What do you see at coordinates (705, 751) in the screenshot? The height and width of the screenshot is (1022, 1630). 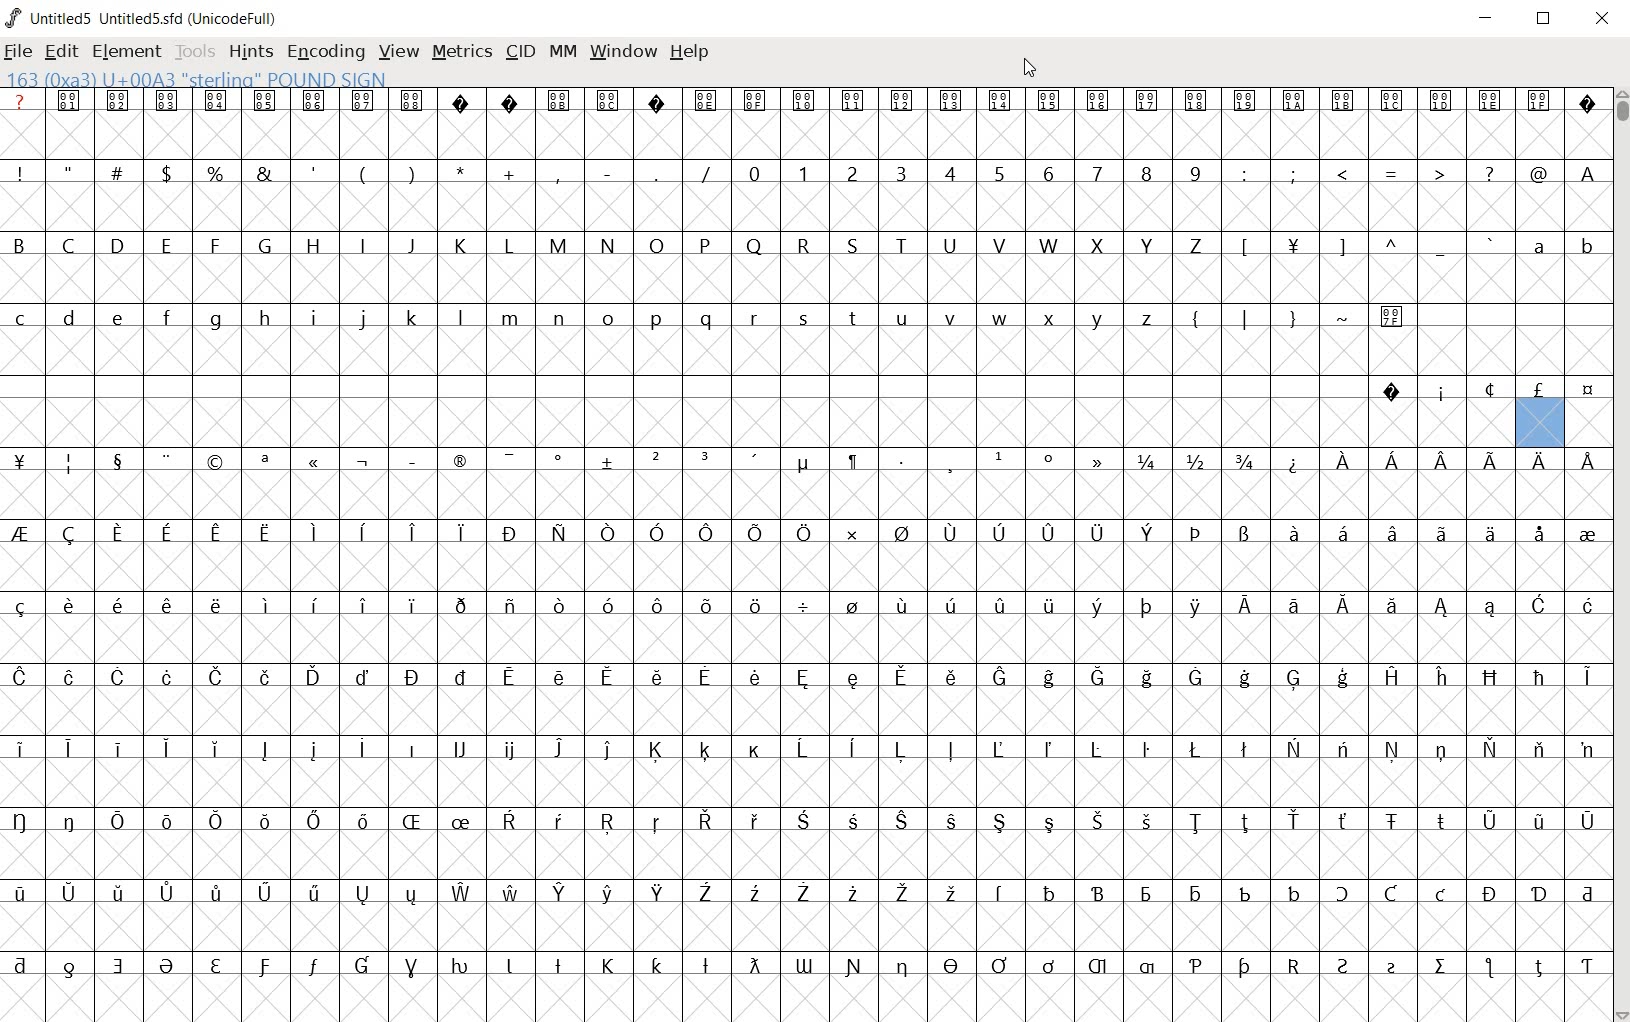 I see `Symbol` at bounding box center [705, 751].